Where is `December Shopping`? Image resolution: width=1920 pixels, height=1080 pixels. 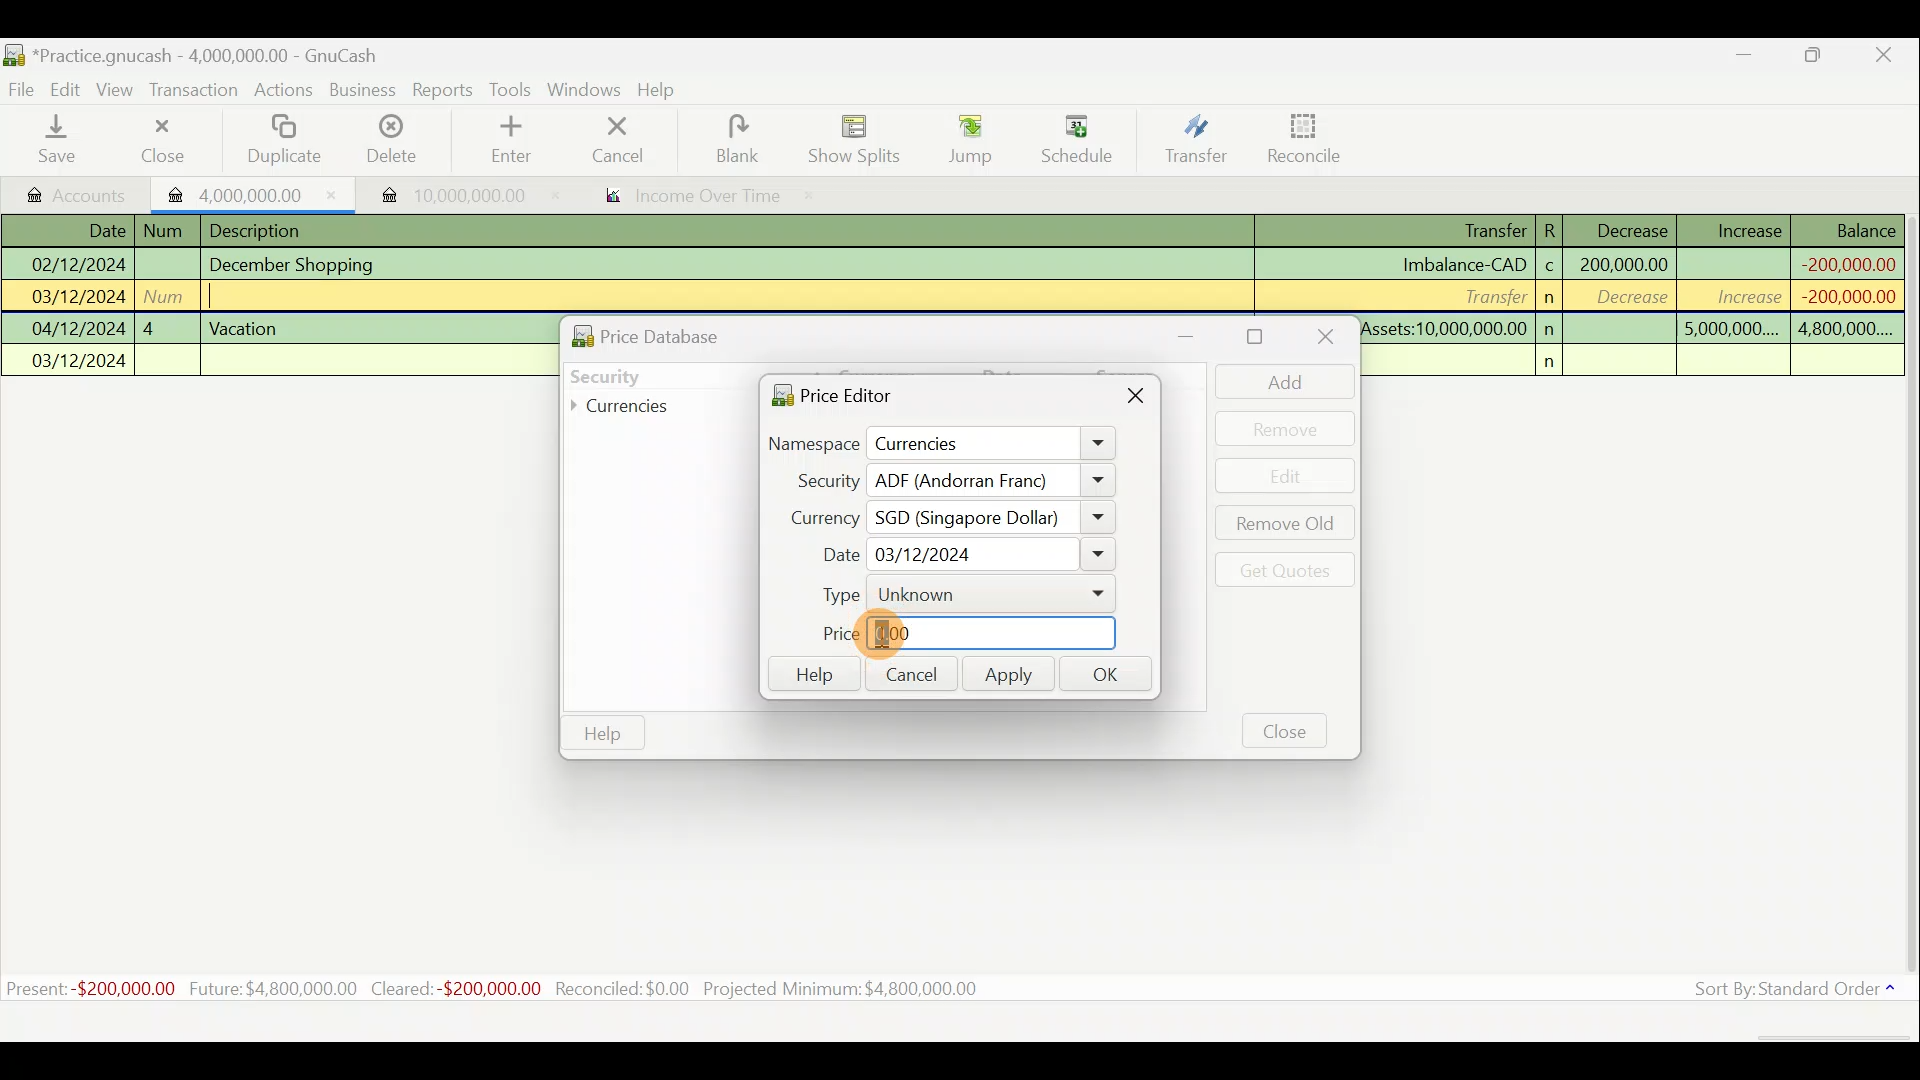 December Shopping is located at coordinates (301, 265).